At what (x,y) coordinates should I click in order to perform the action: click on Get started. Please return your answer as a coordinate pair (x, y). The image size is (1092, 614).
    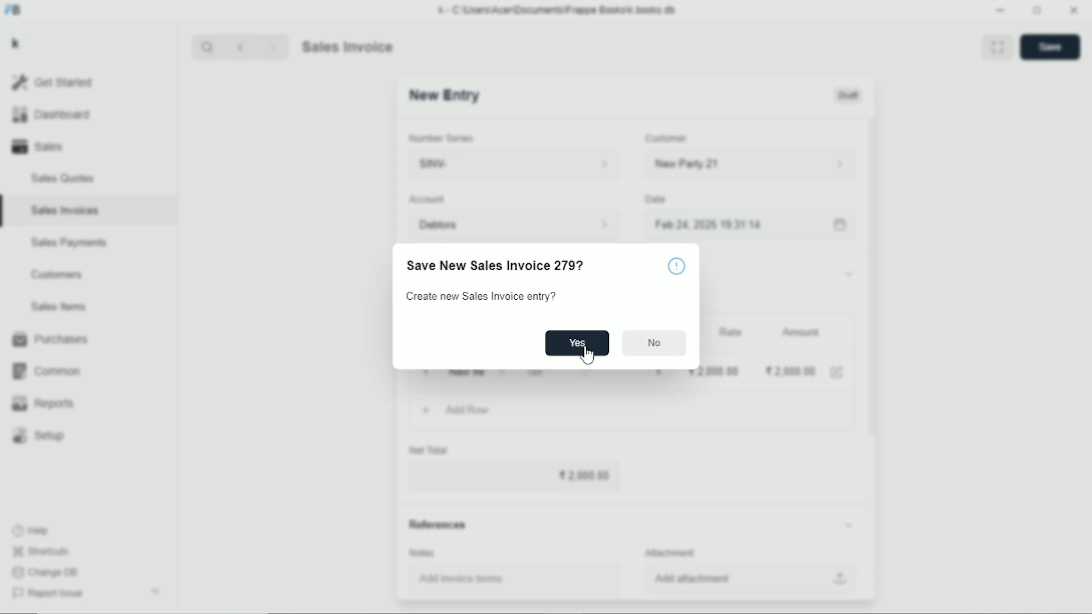
    Looking at the image, I should click on (51, 82).